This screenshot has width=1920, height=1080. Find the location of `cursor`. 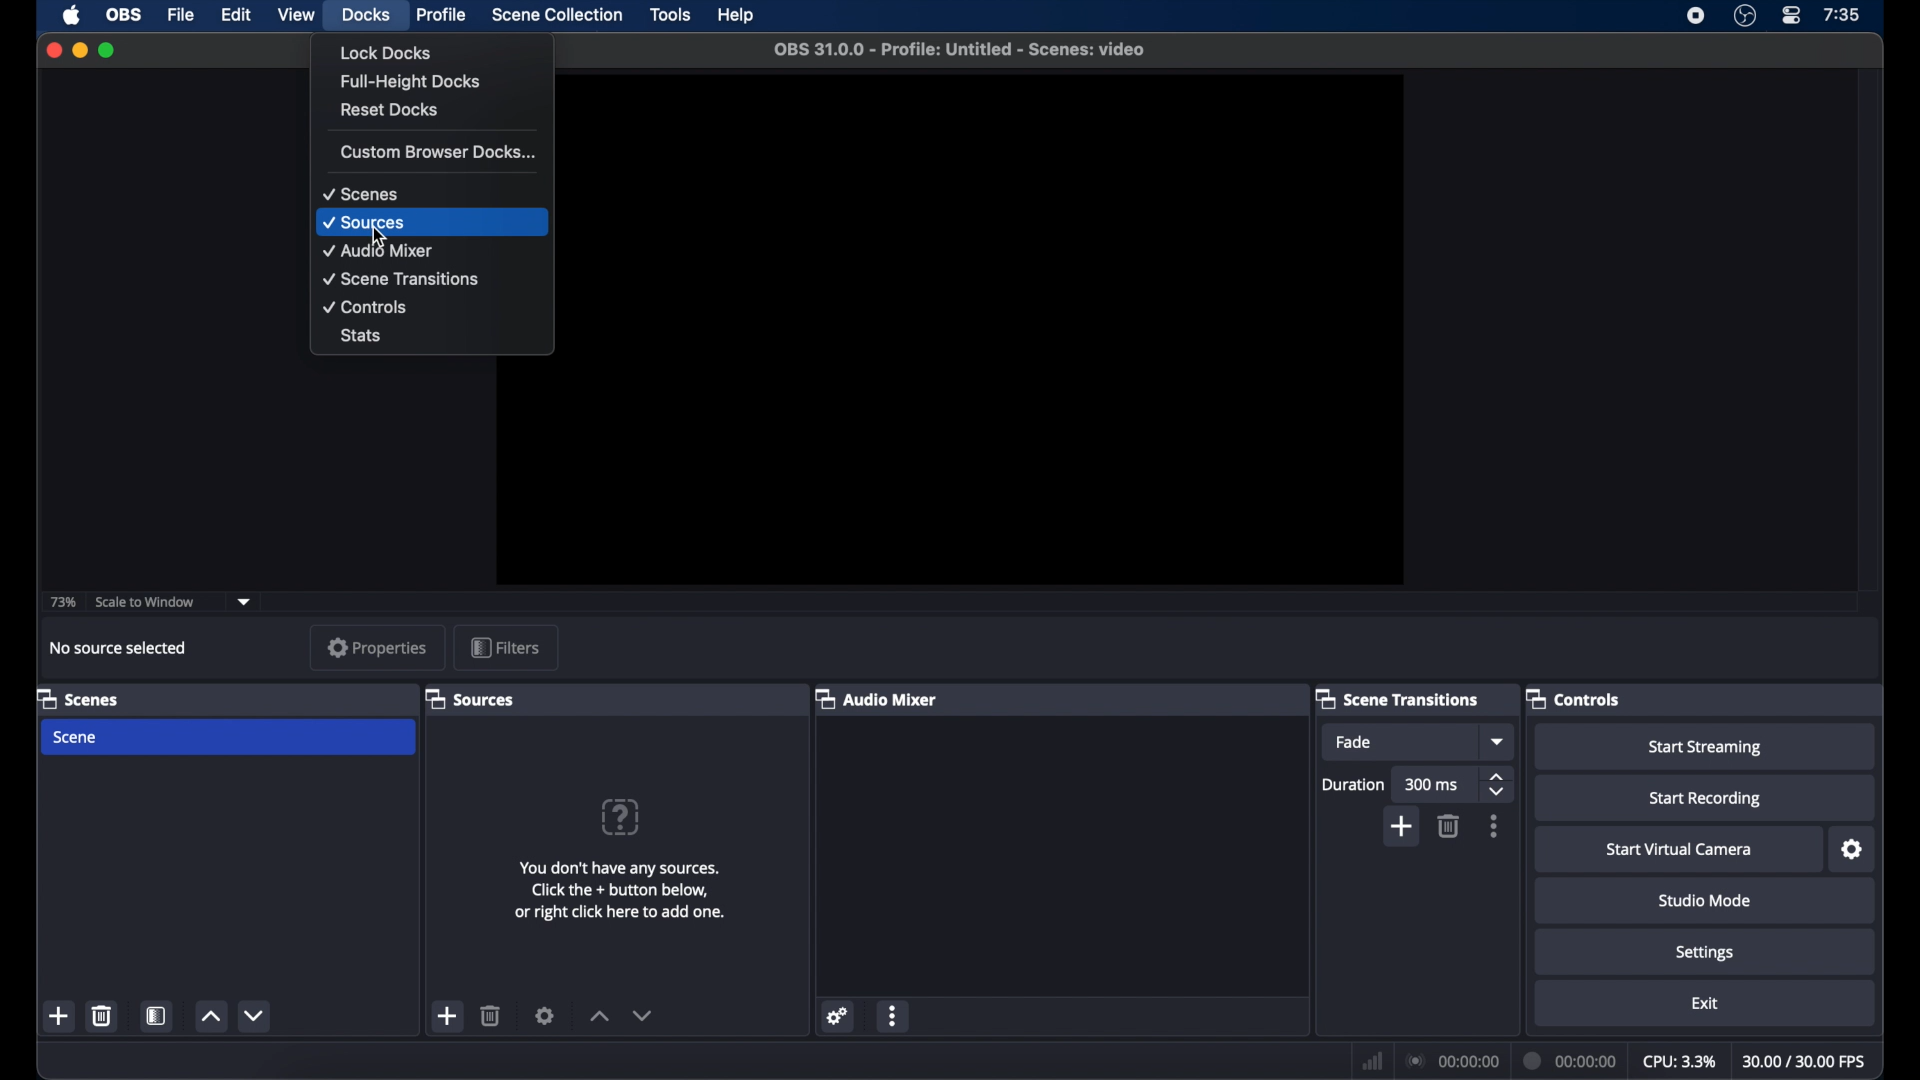

cursor is located at coordinates (380, 235).